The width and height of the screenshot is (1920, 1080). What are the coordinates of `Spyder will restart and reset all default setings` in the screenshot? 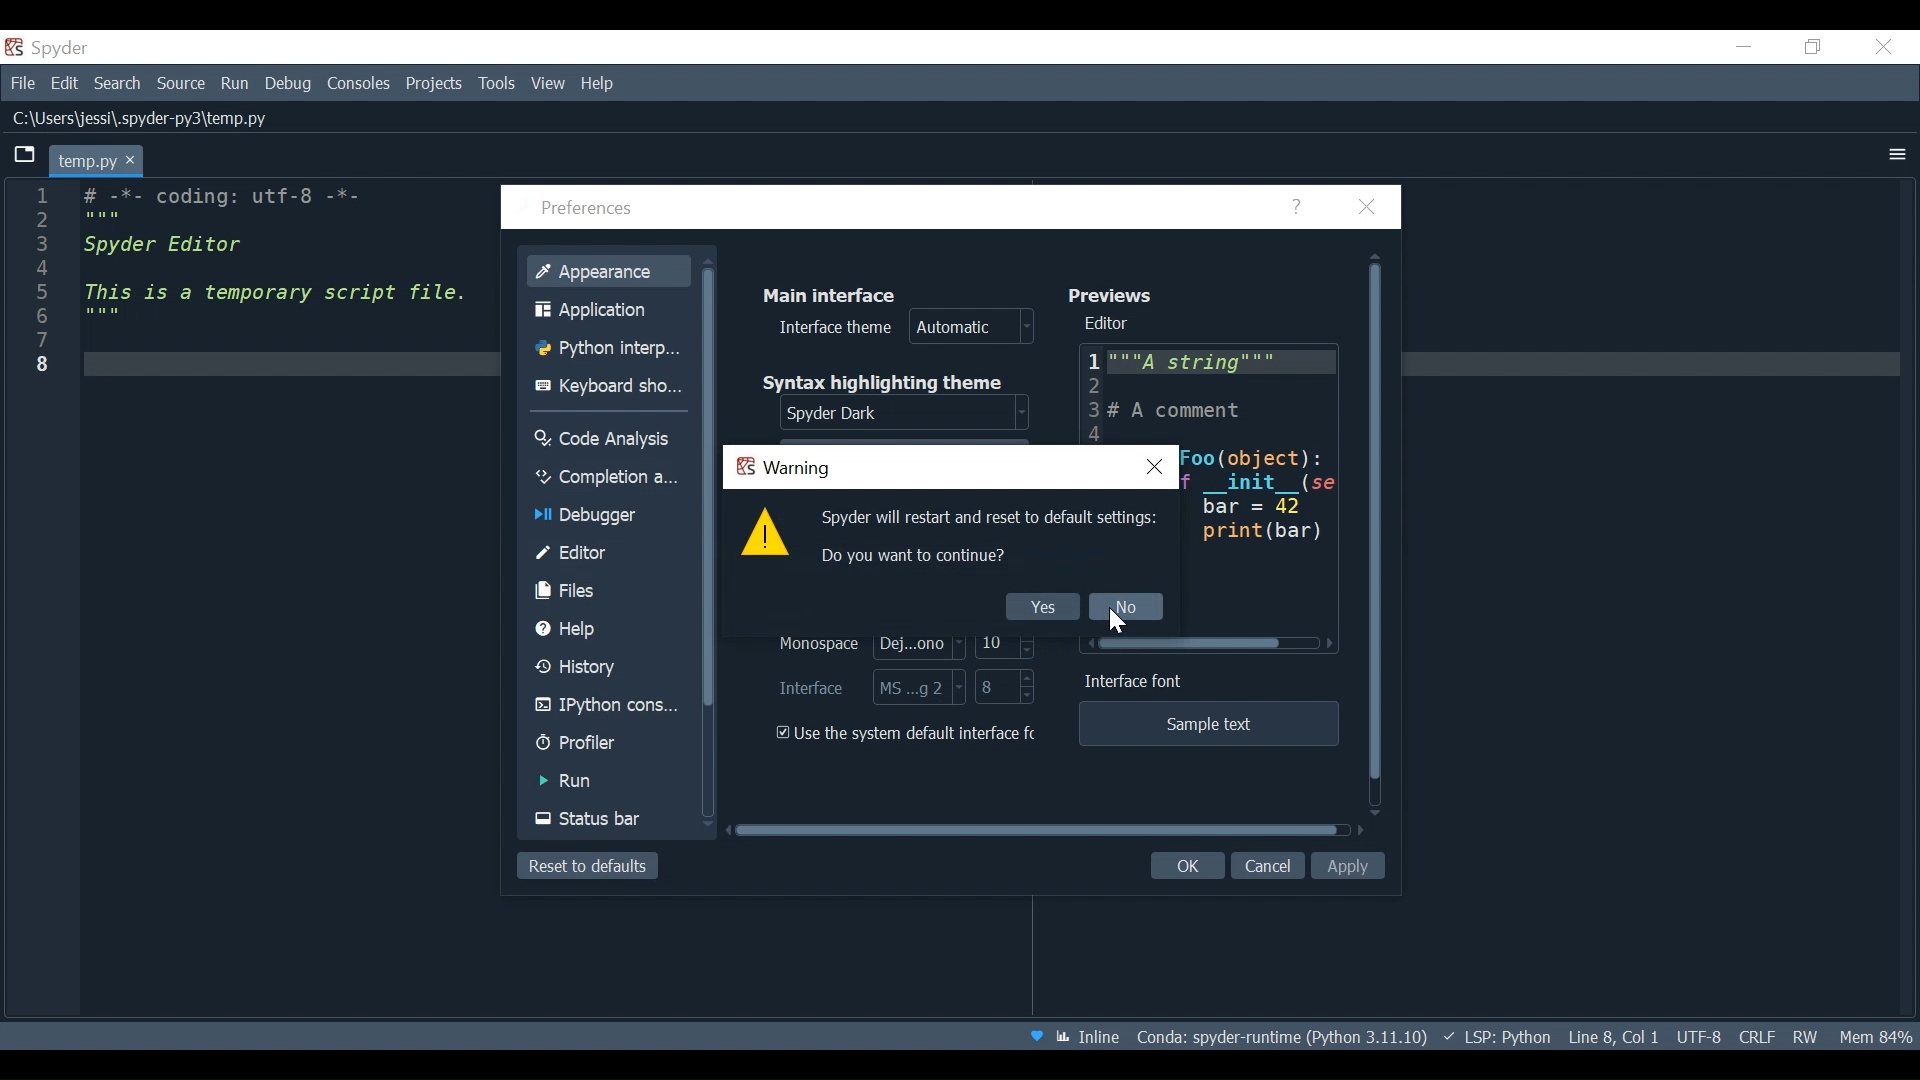 It's located at (992, 519).